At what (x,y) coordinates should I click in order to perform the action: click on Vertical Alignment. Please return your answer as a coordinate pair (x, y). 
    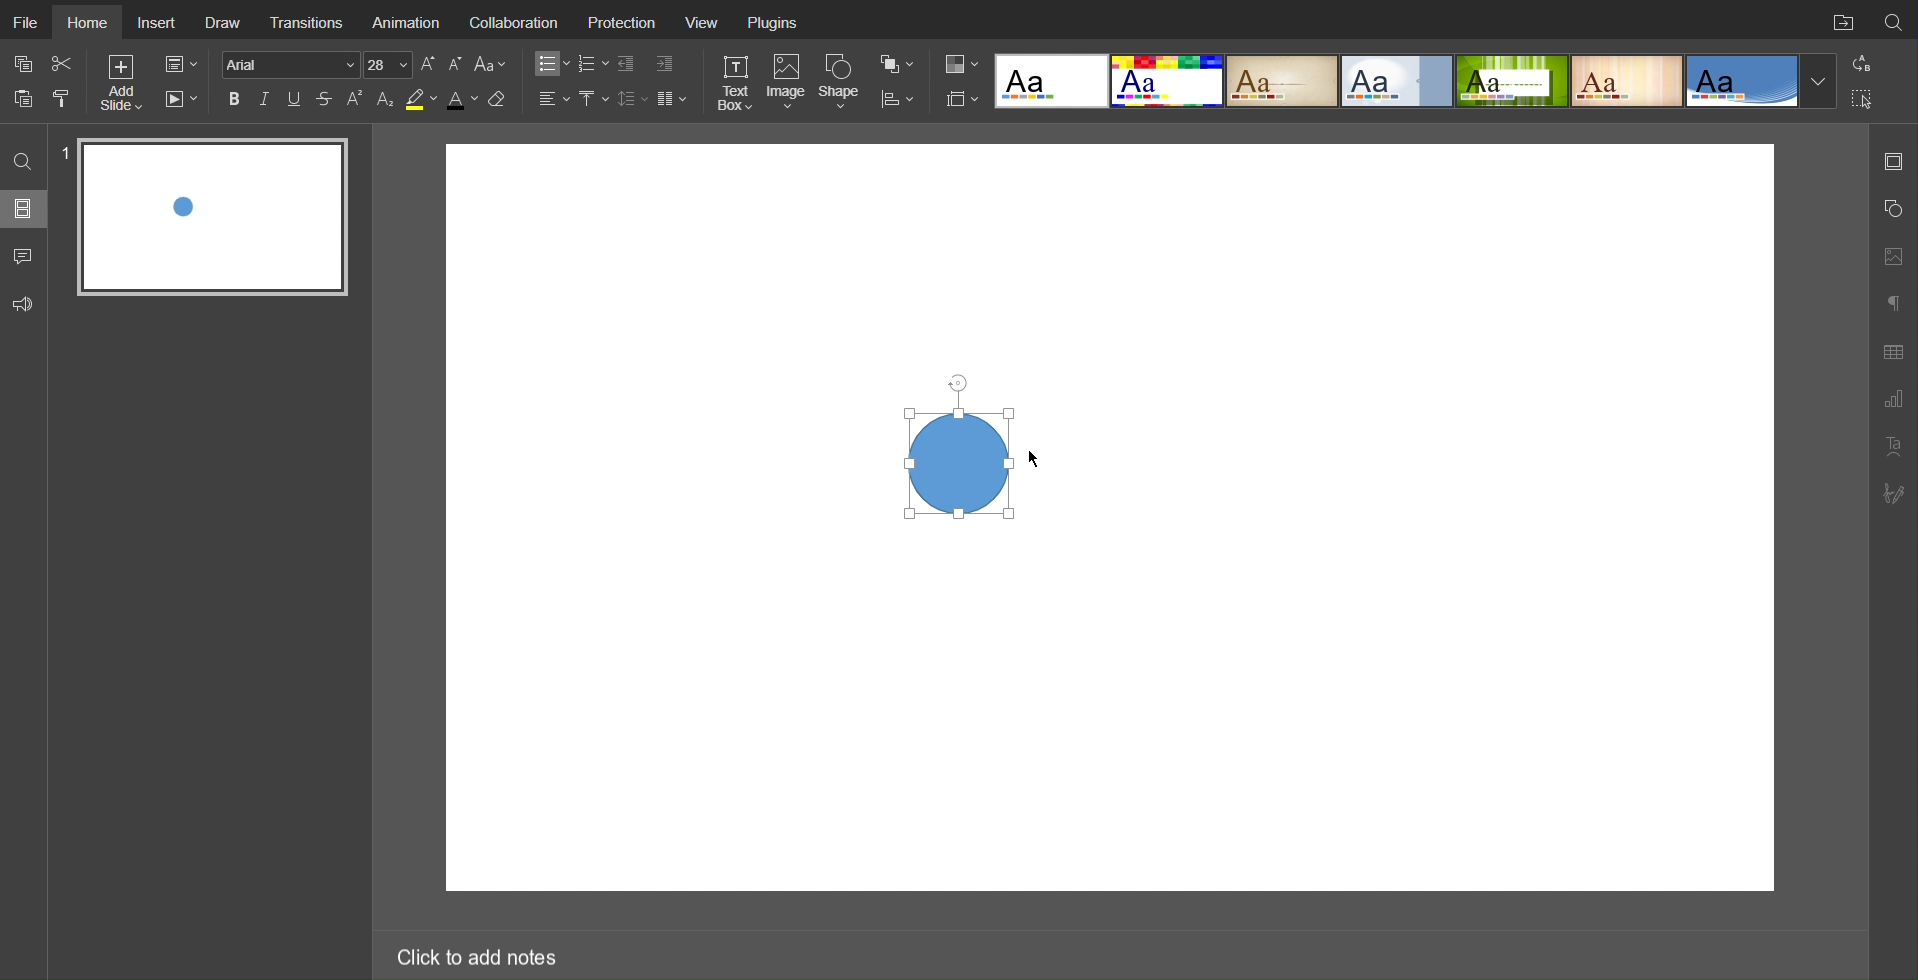
    Looking at the image, I should click on (593, 99).